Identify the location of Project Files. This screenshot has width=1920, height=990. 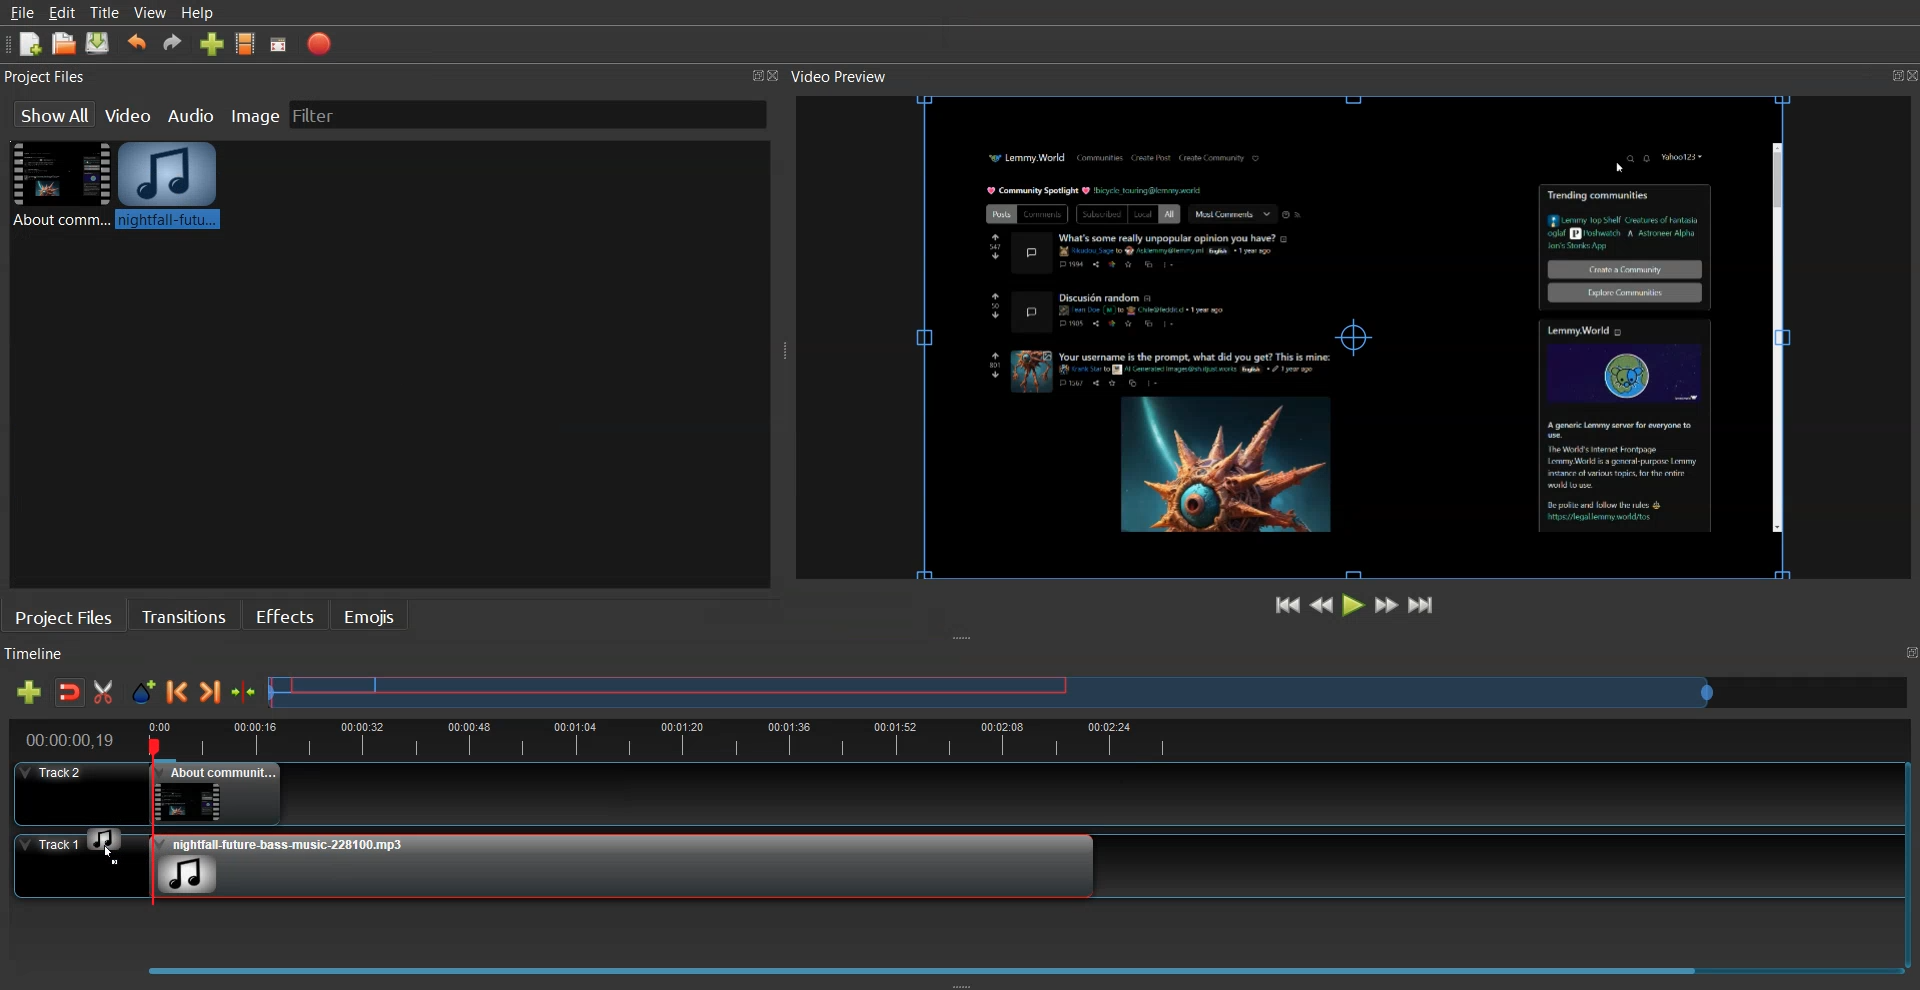
(48, 77).